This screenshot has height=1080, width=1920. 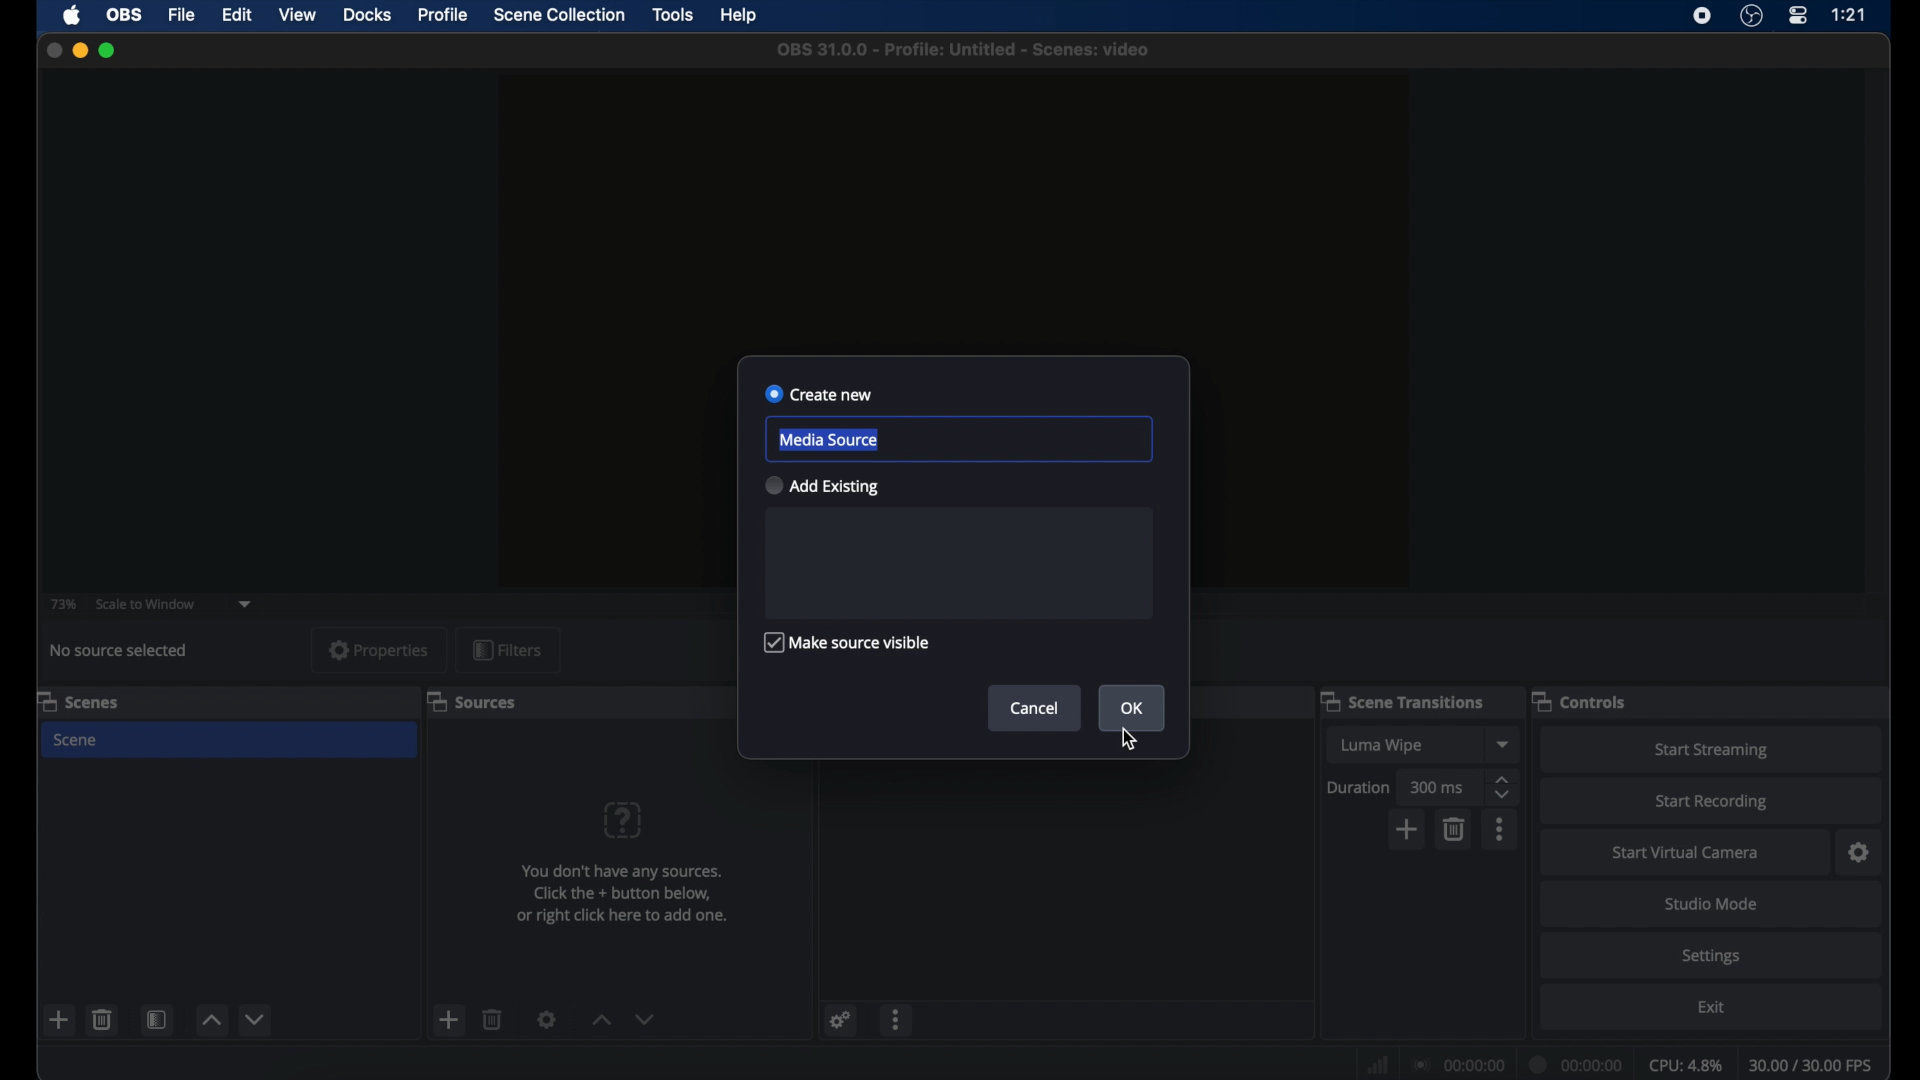 What do you see at coordinates (1799, 15) in the screenshot?
I see `control center` at bounding box center [1799, 15].